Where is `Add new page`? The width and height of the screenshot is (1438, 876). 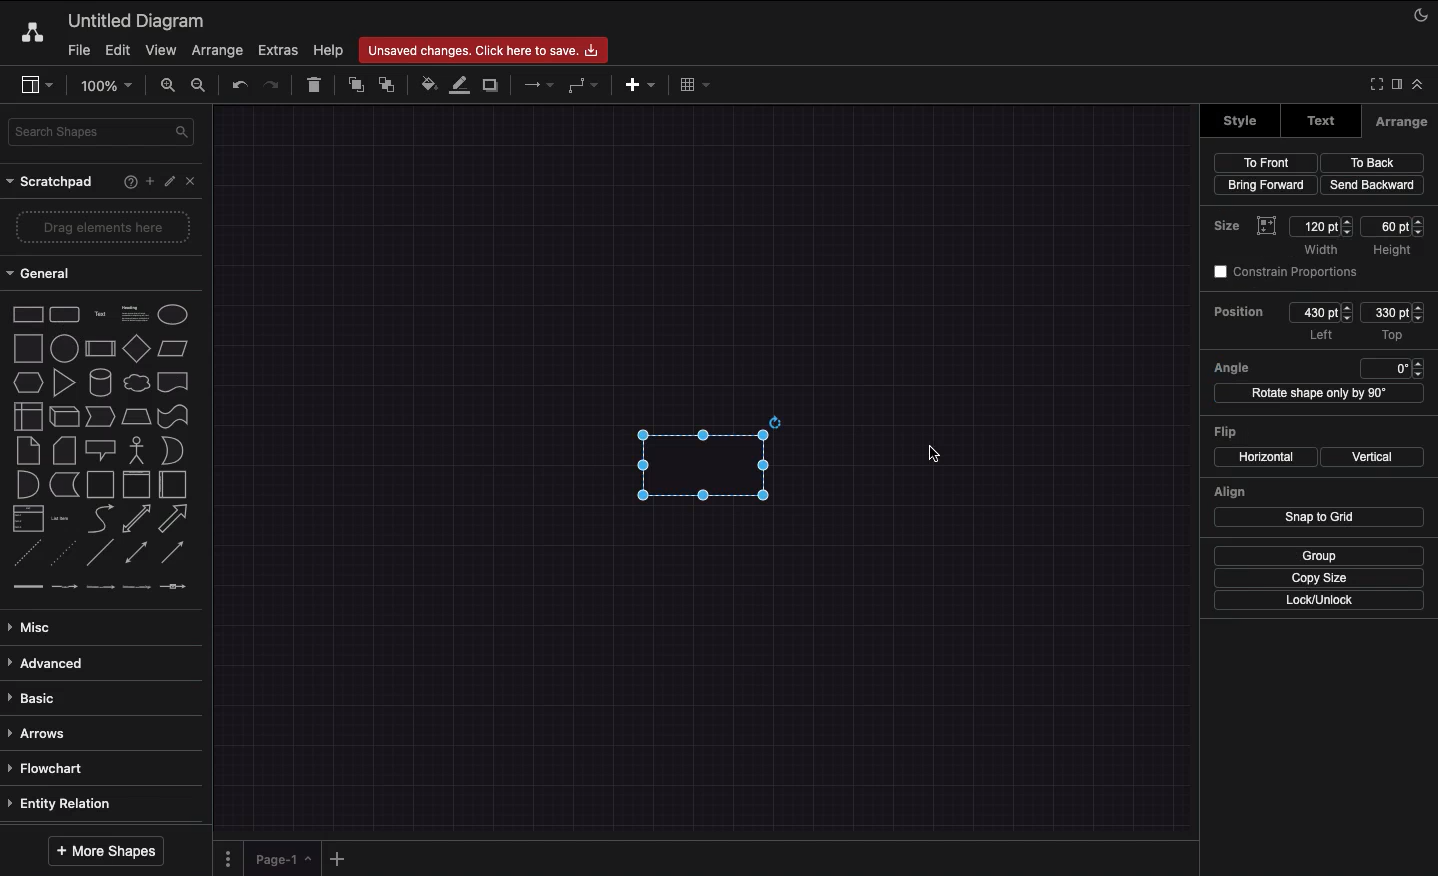 Add new page is located at coordinates (343, 858).